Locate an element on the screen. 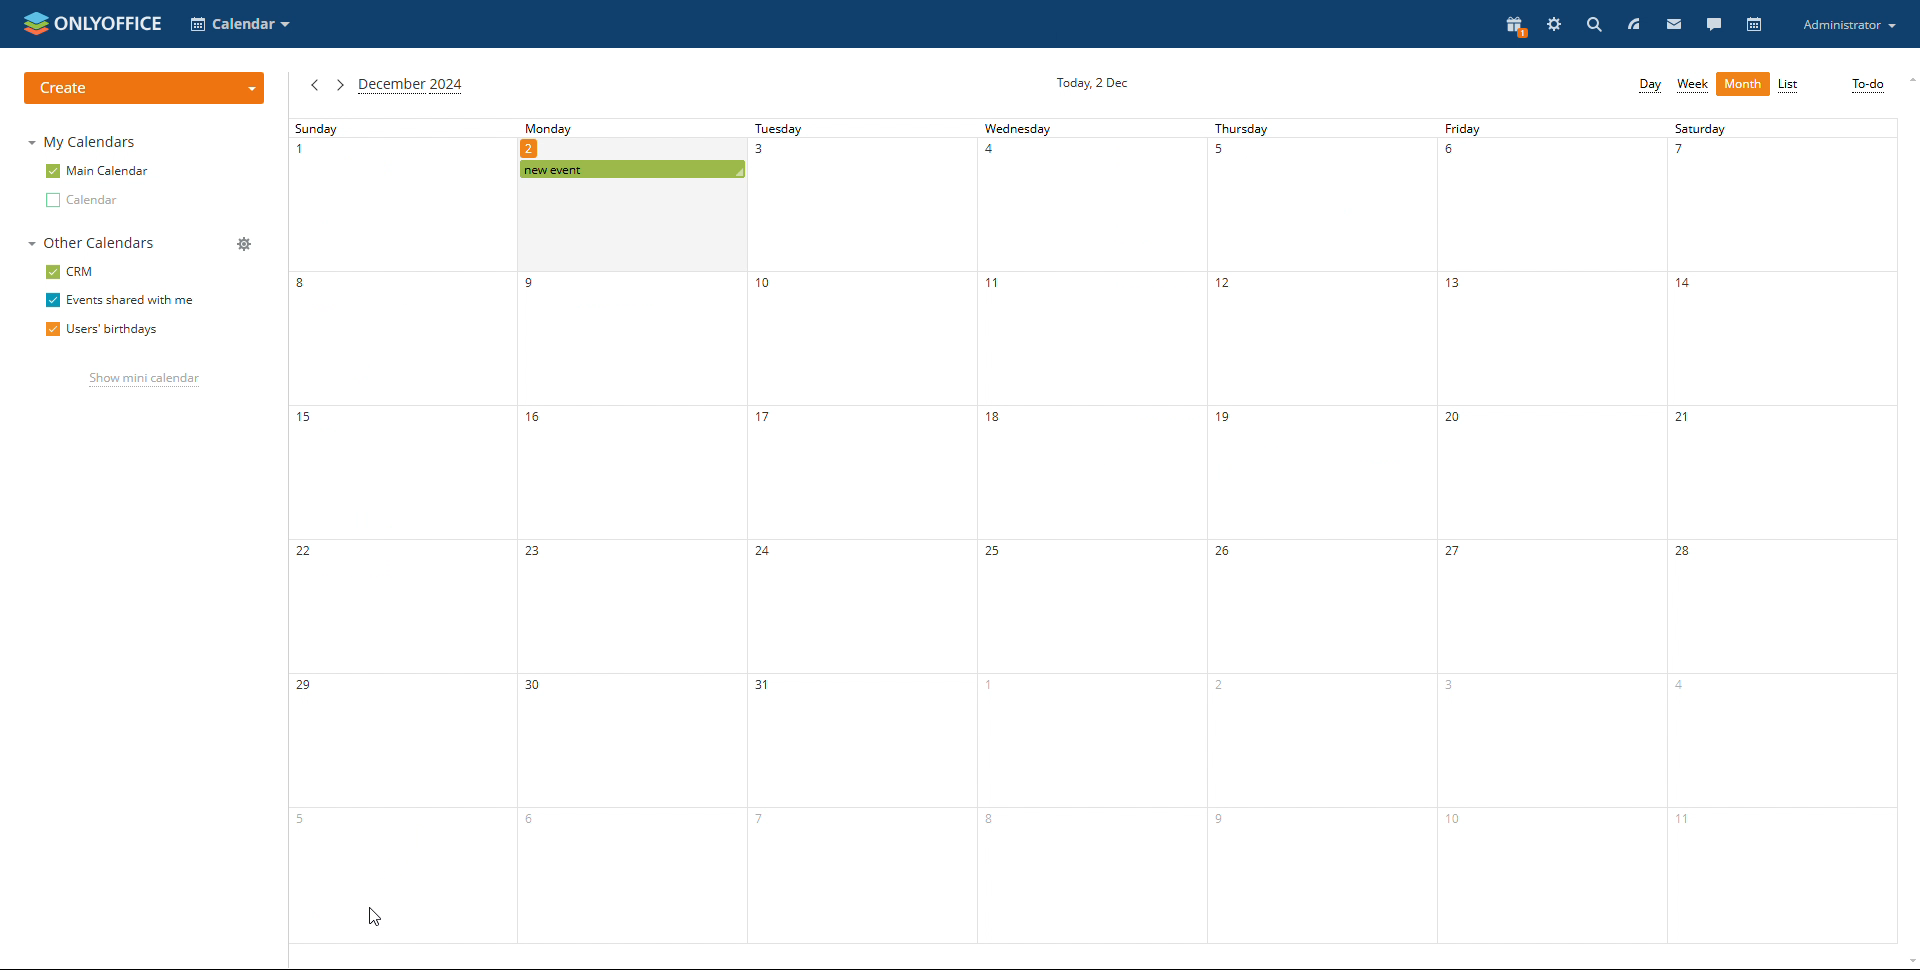 The image size is (1920, 970). month view is located at coordinates (1743, 85).